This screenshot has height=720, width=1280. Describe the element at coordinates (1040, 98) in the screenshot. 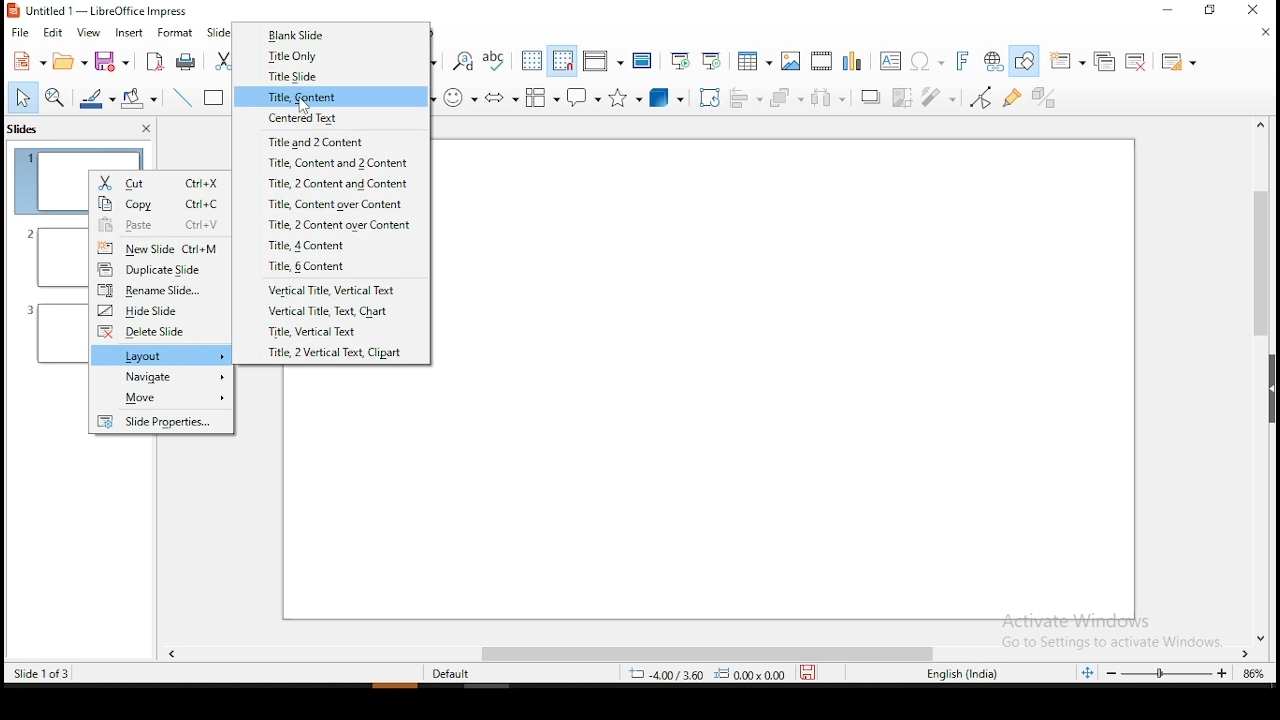

I see `toggle extrusion` at that location.